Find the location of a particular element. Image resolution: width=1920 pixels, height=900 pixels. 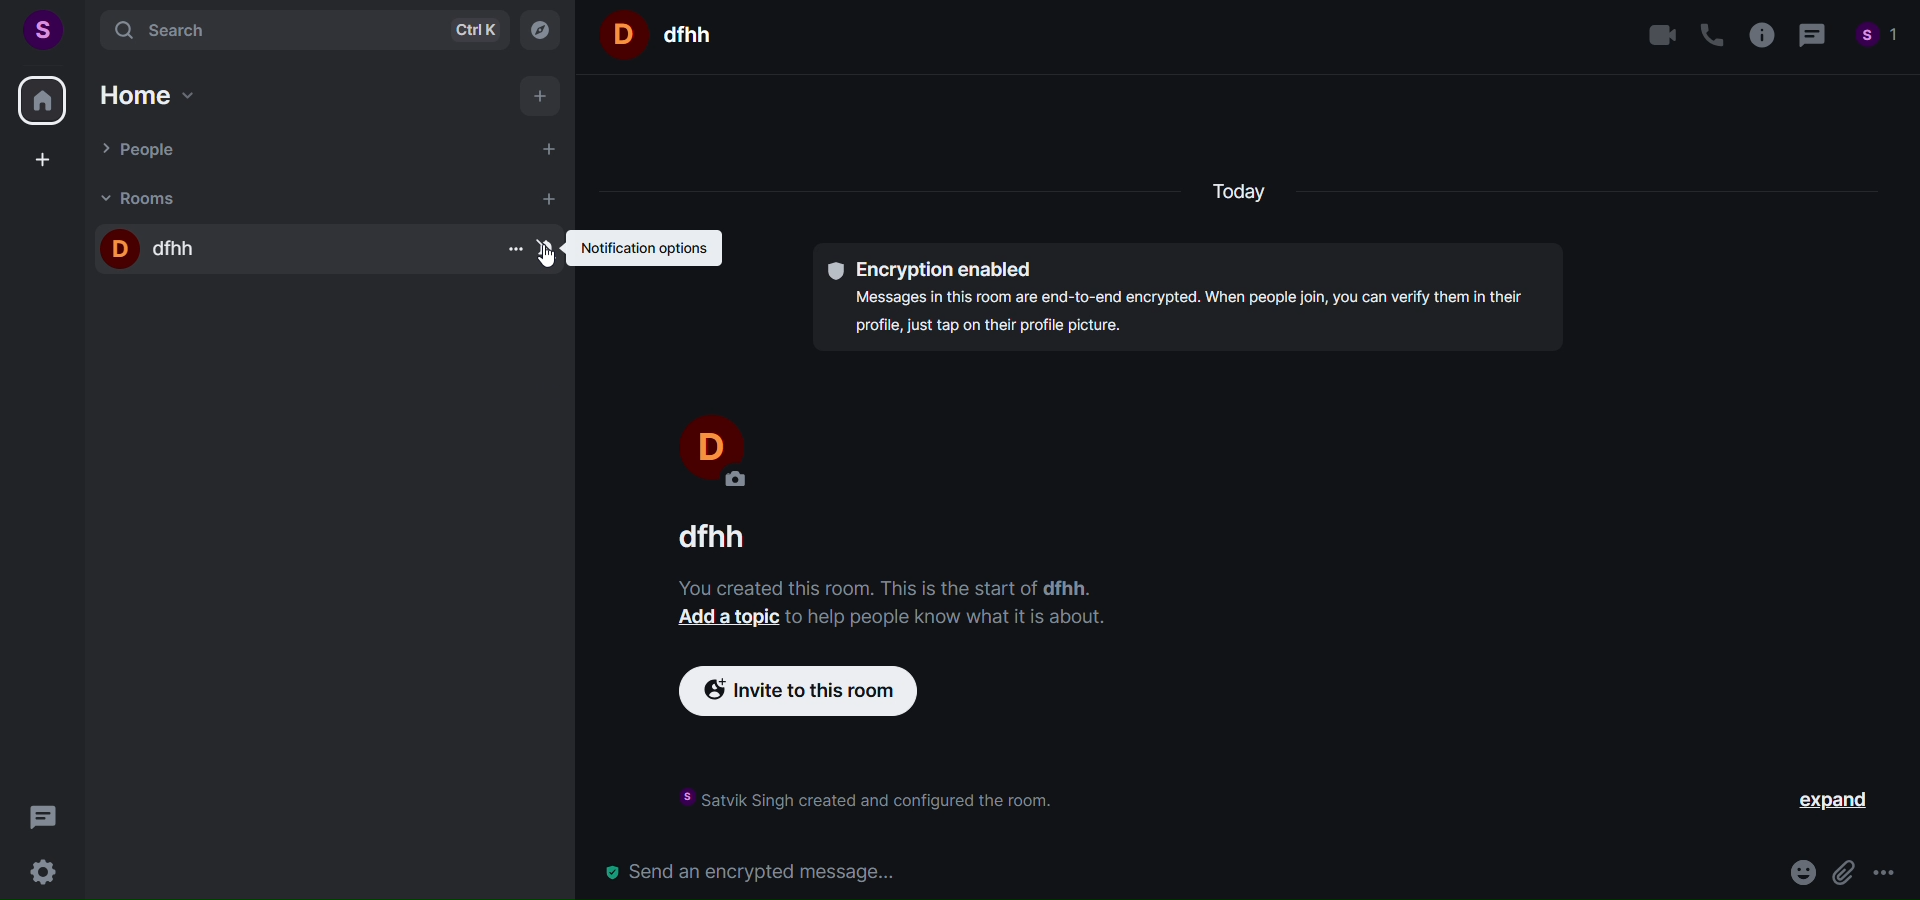

thread is located at coordinates (1814, 35).